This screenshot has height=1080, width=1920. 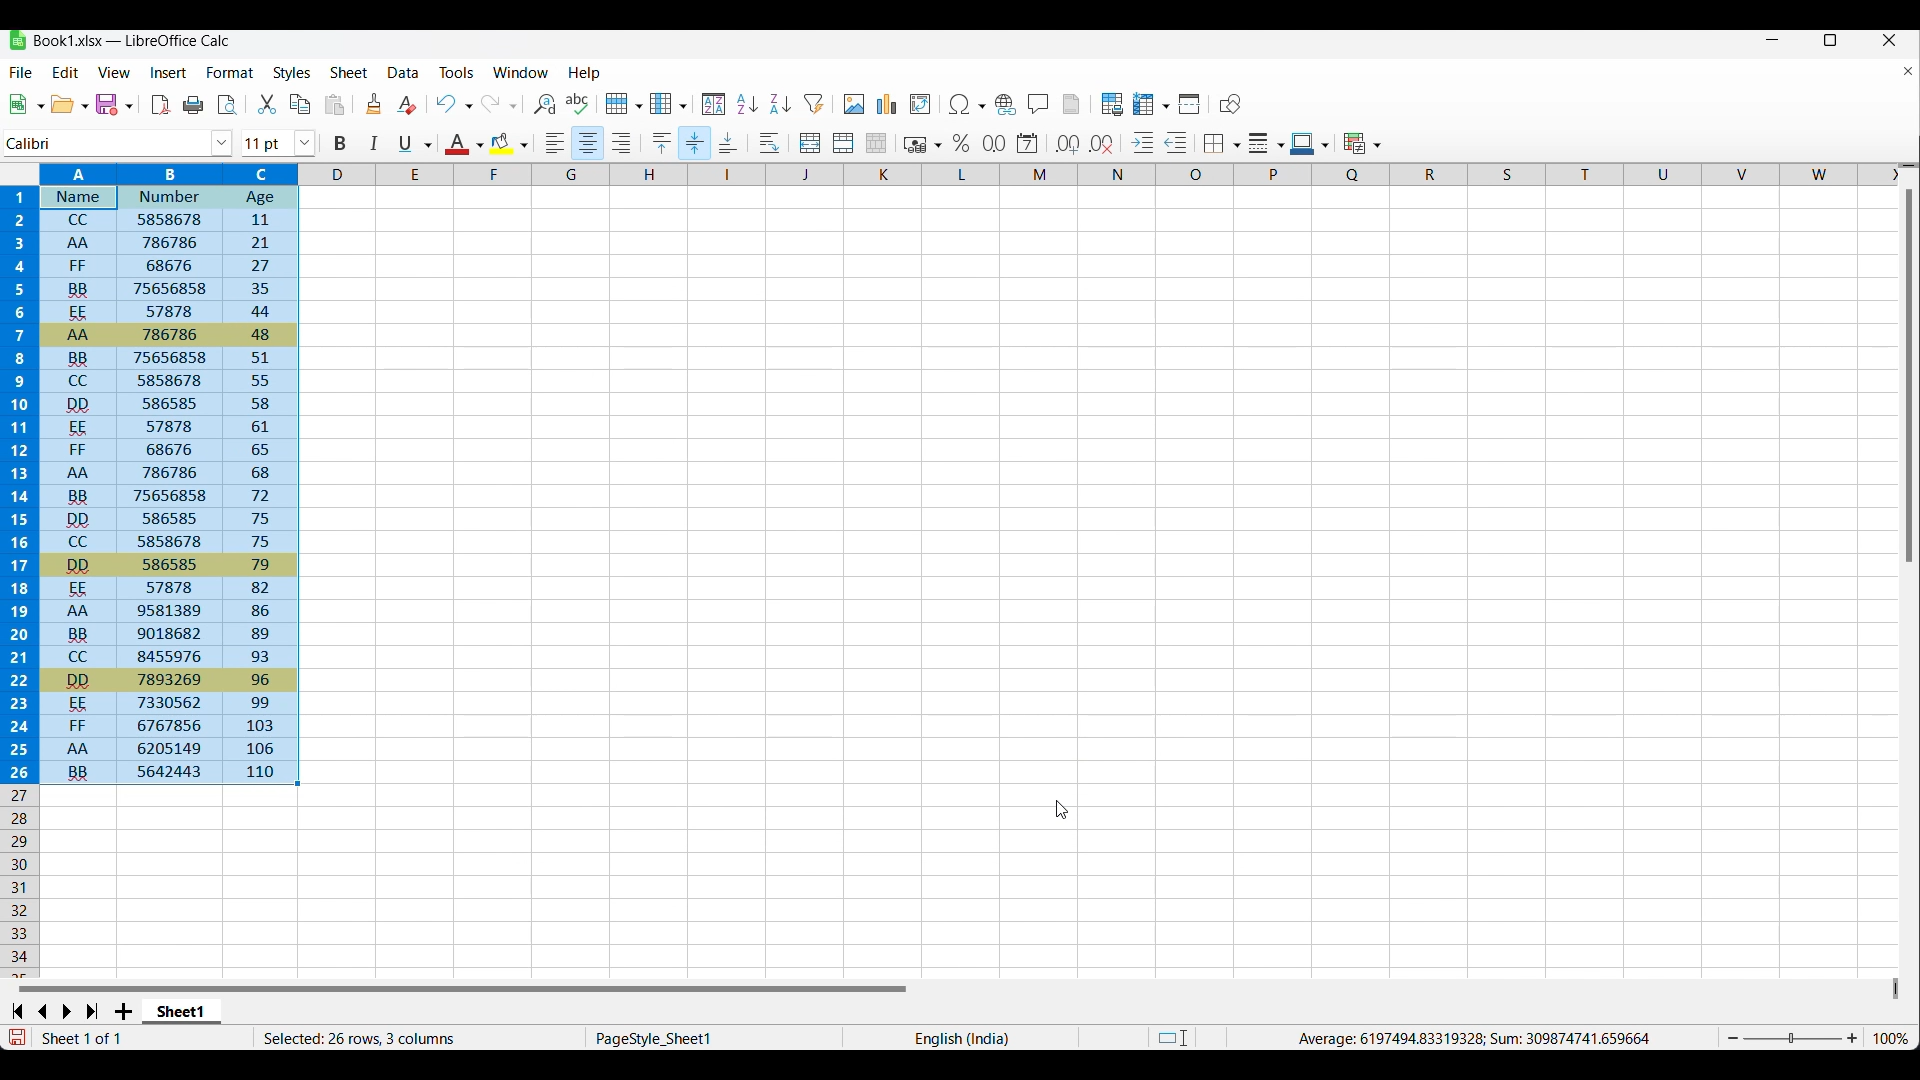 I want to click on vertical scroll bar, so click(x=1908, y=380).